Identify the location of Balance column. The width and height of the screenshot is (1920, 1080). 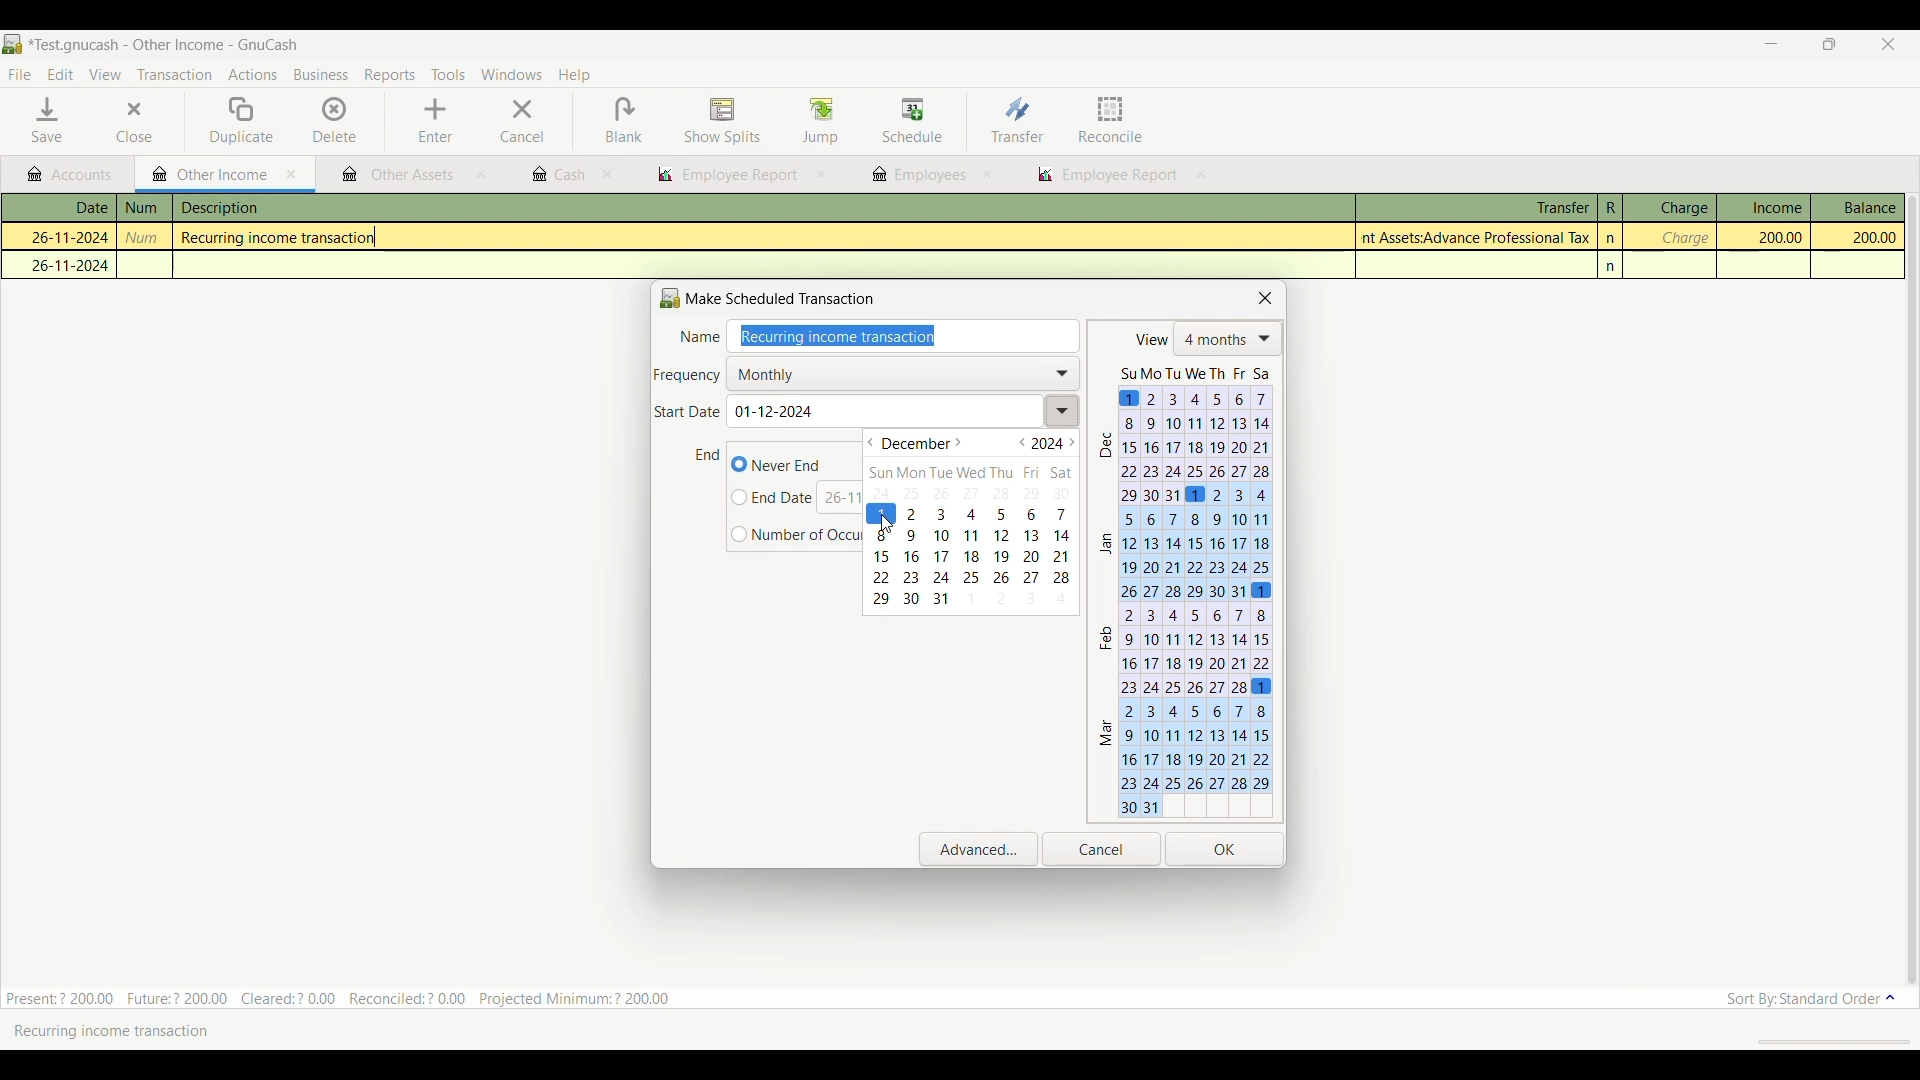
(1858, 207).